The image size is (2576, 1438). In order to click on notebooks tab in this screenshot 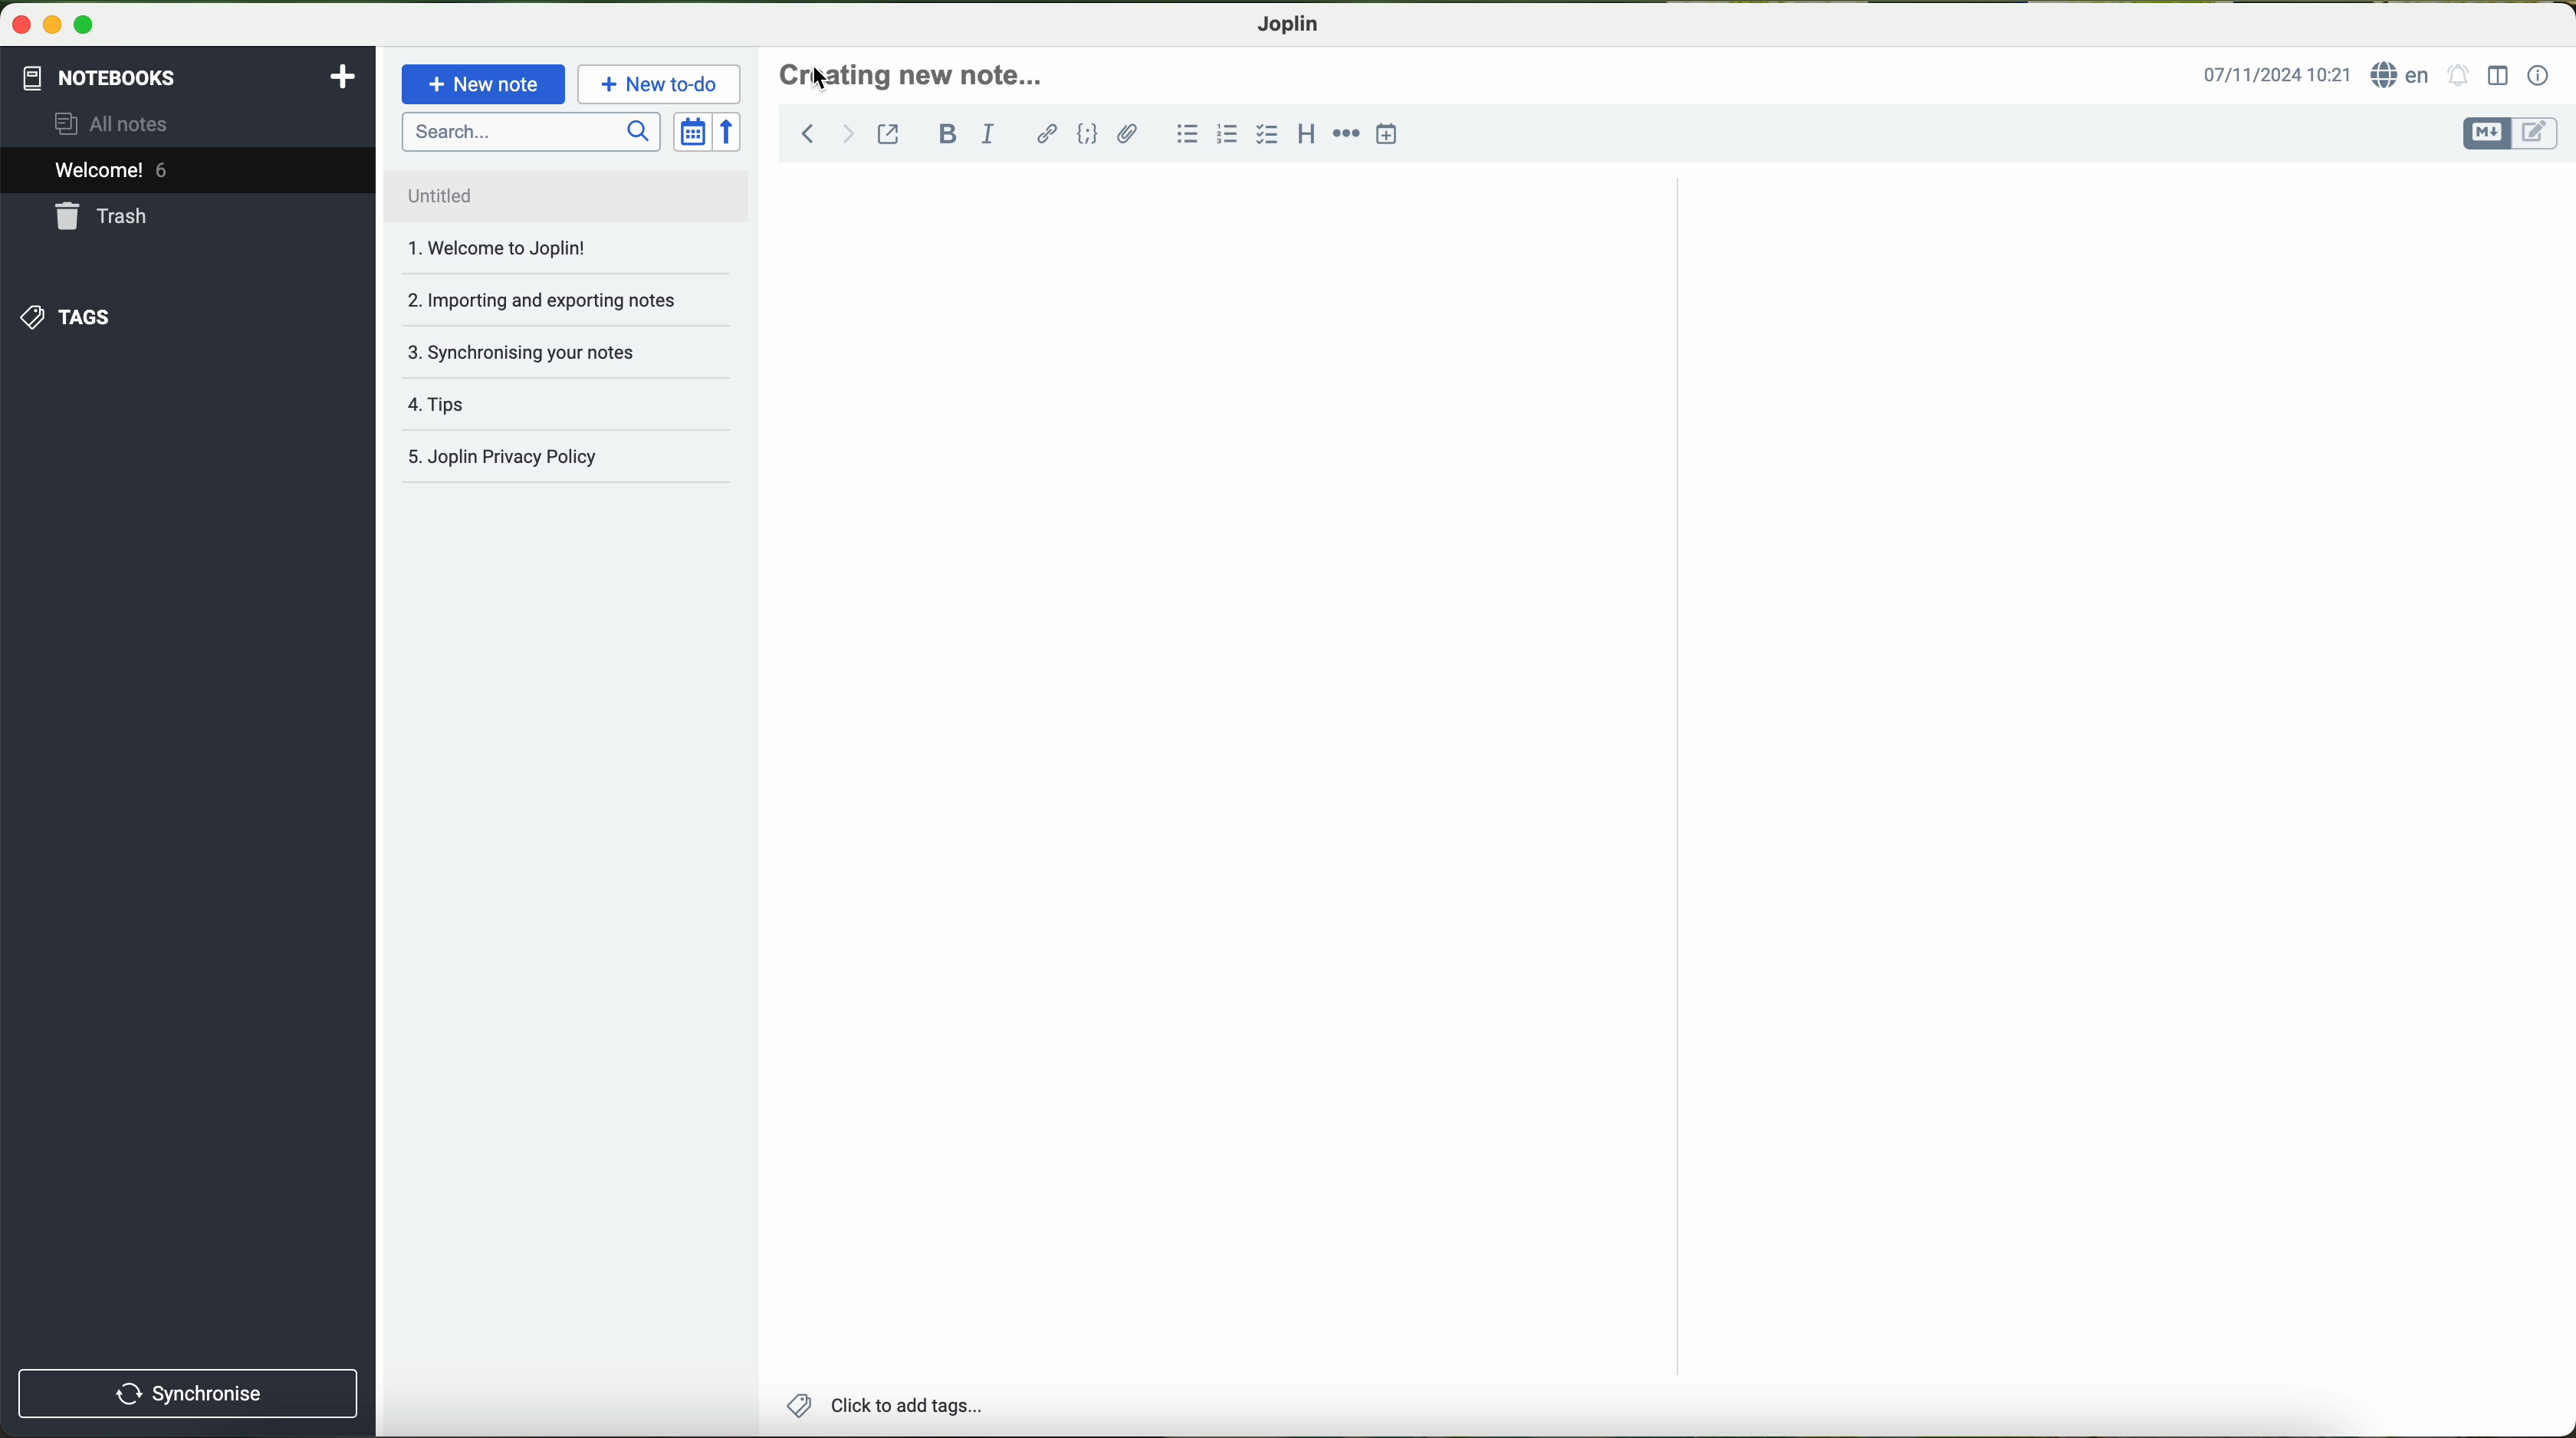, I will do `click(191, 78)`.